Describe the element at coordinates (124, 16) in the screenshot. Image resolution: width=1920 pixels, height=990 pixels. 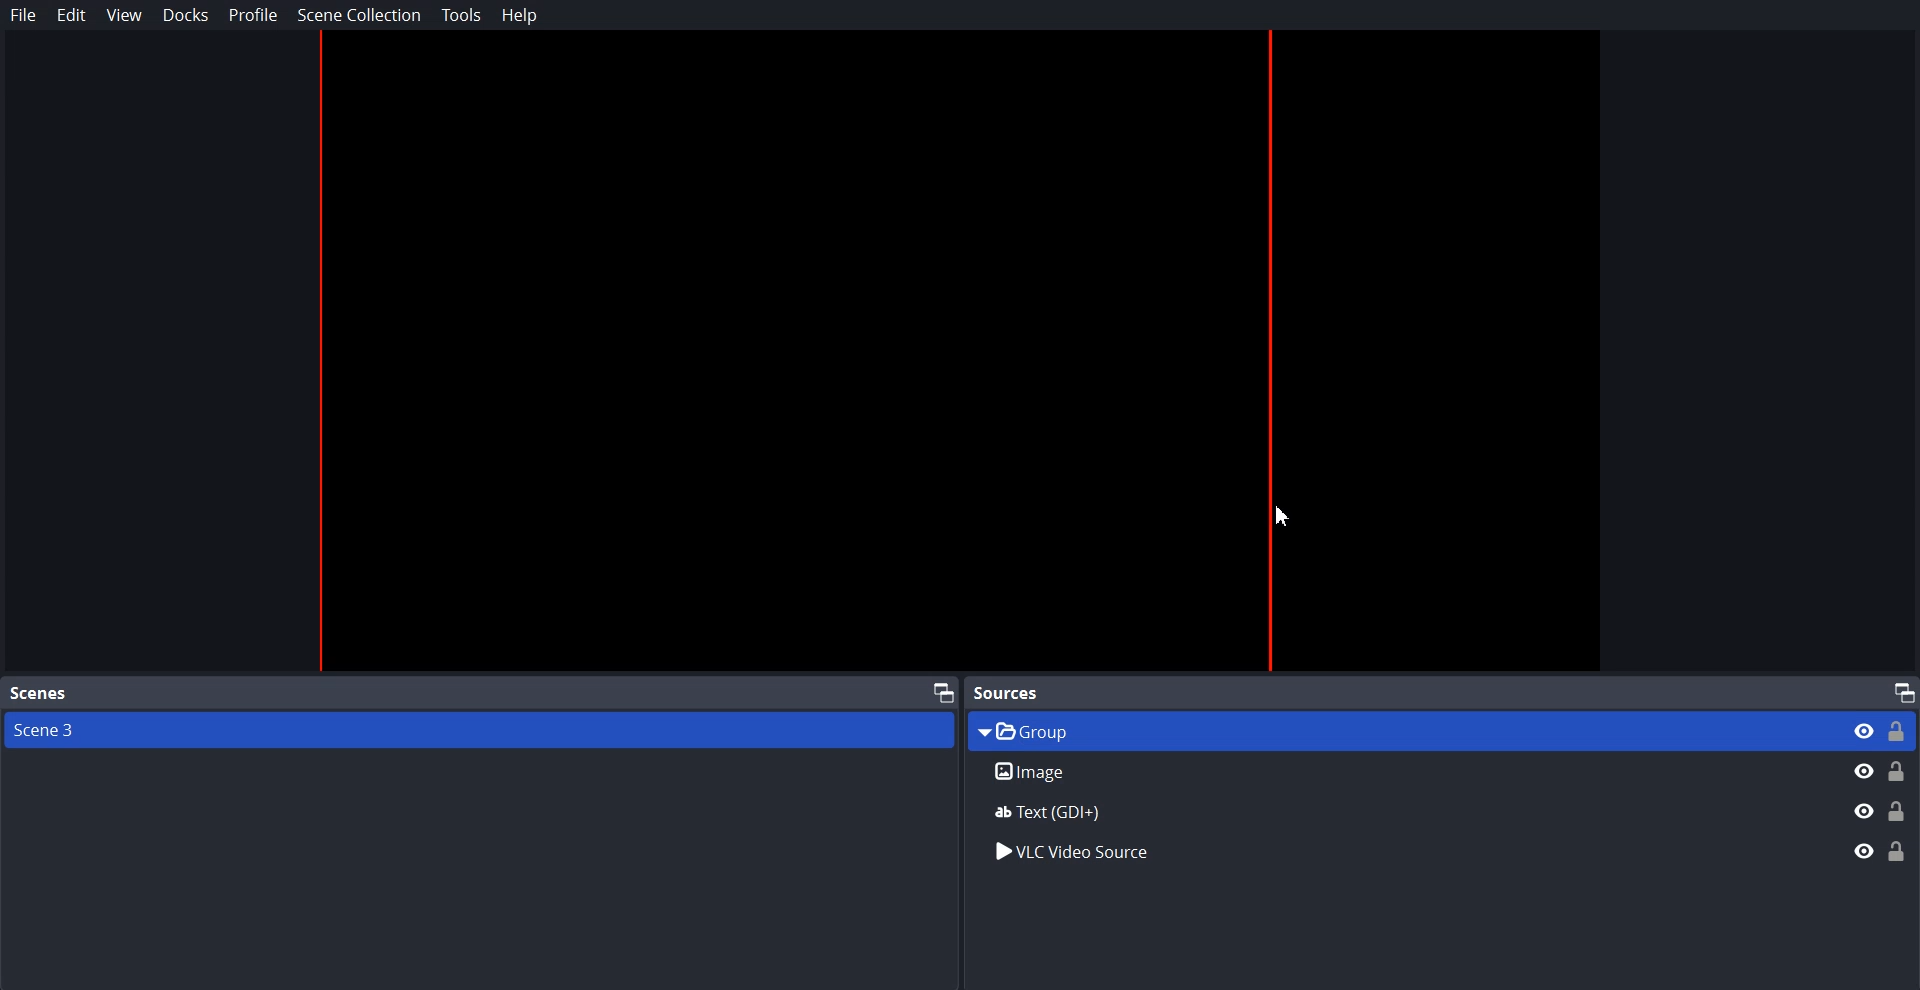
I see `View` at that location.